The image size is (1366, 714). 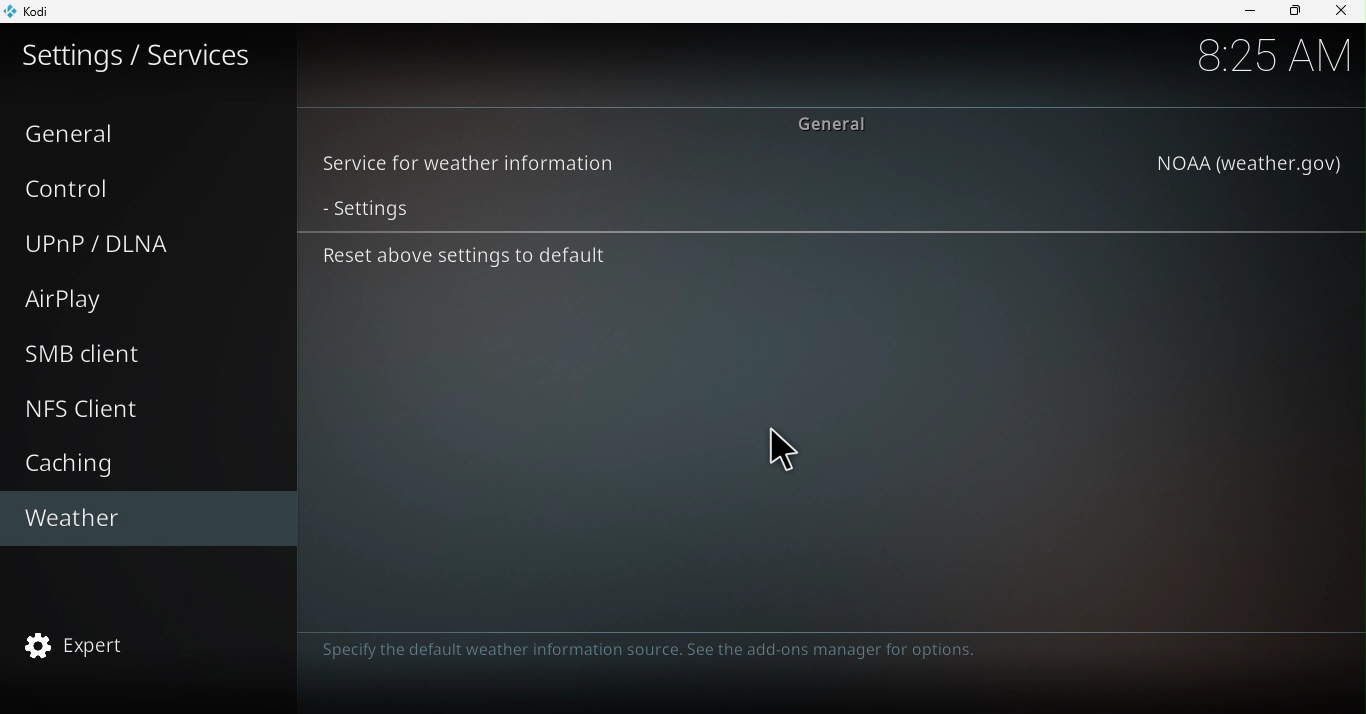 What do you see at coordinates (139, 244) in the screenshot?
I see `UNnP/DLNA` at bounding box center [139, 244].